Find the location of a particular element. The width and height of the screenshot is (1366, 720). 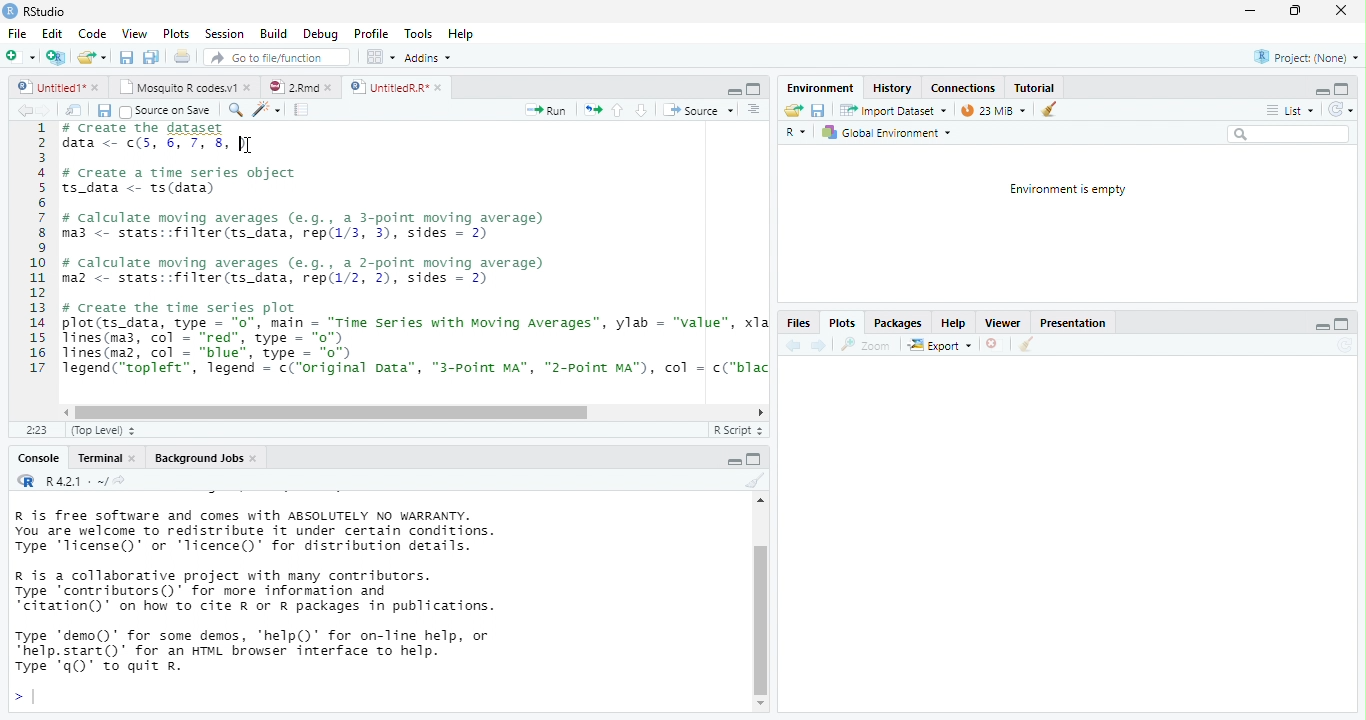

Addins is located at coordinates (428, 58).